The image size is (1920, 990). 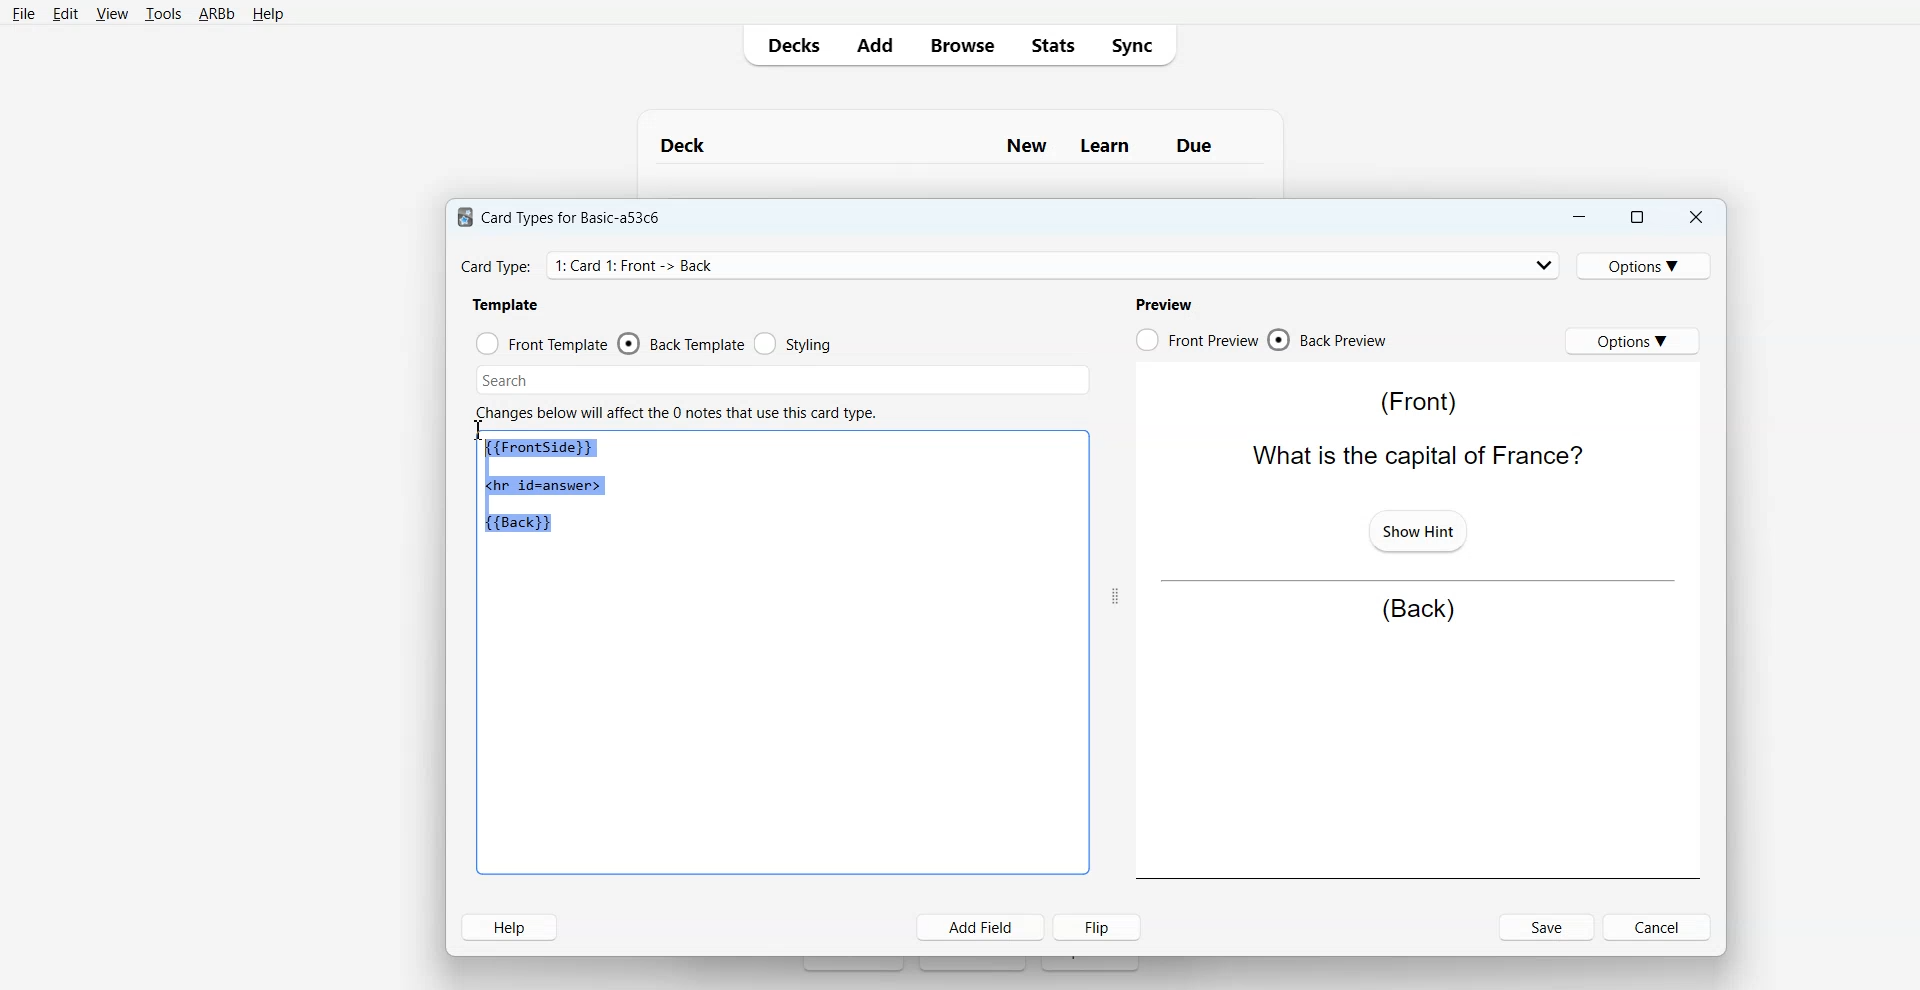 What do you see at coordinates (1328, 340) in the screenshot?
I see `Back Preview` at bounding box center [1328, 340].